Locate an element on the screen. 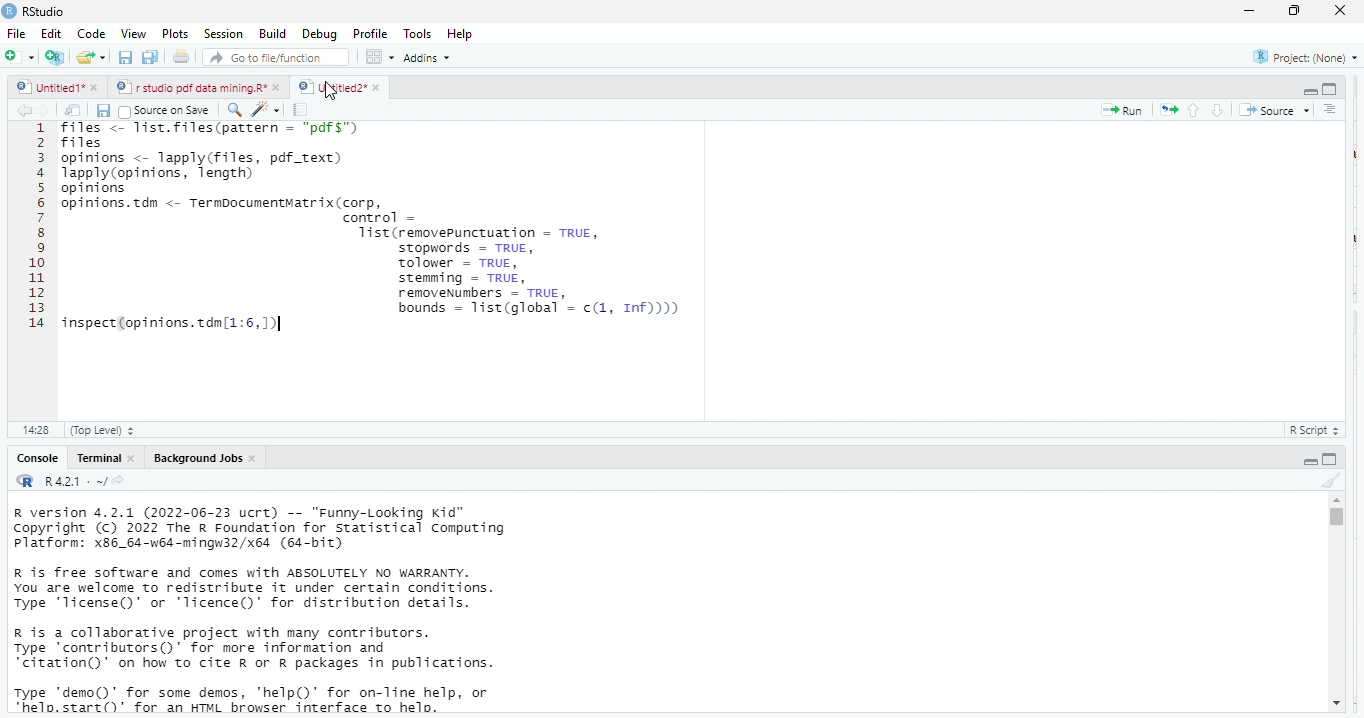  project (none) is located at coordinates (1300, 57).